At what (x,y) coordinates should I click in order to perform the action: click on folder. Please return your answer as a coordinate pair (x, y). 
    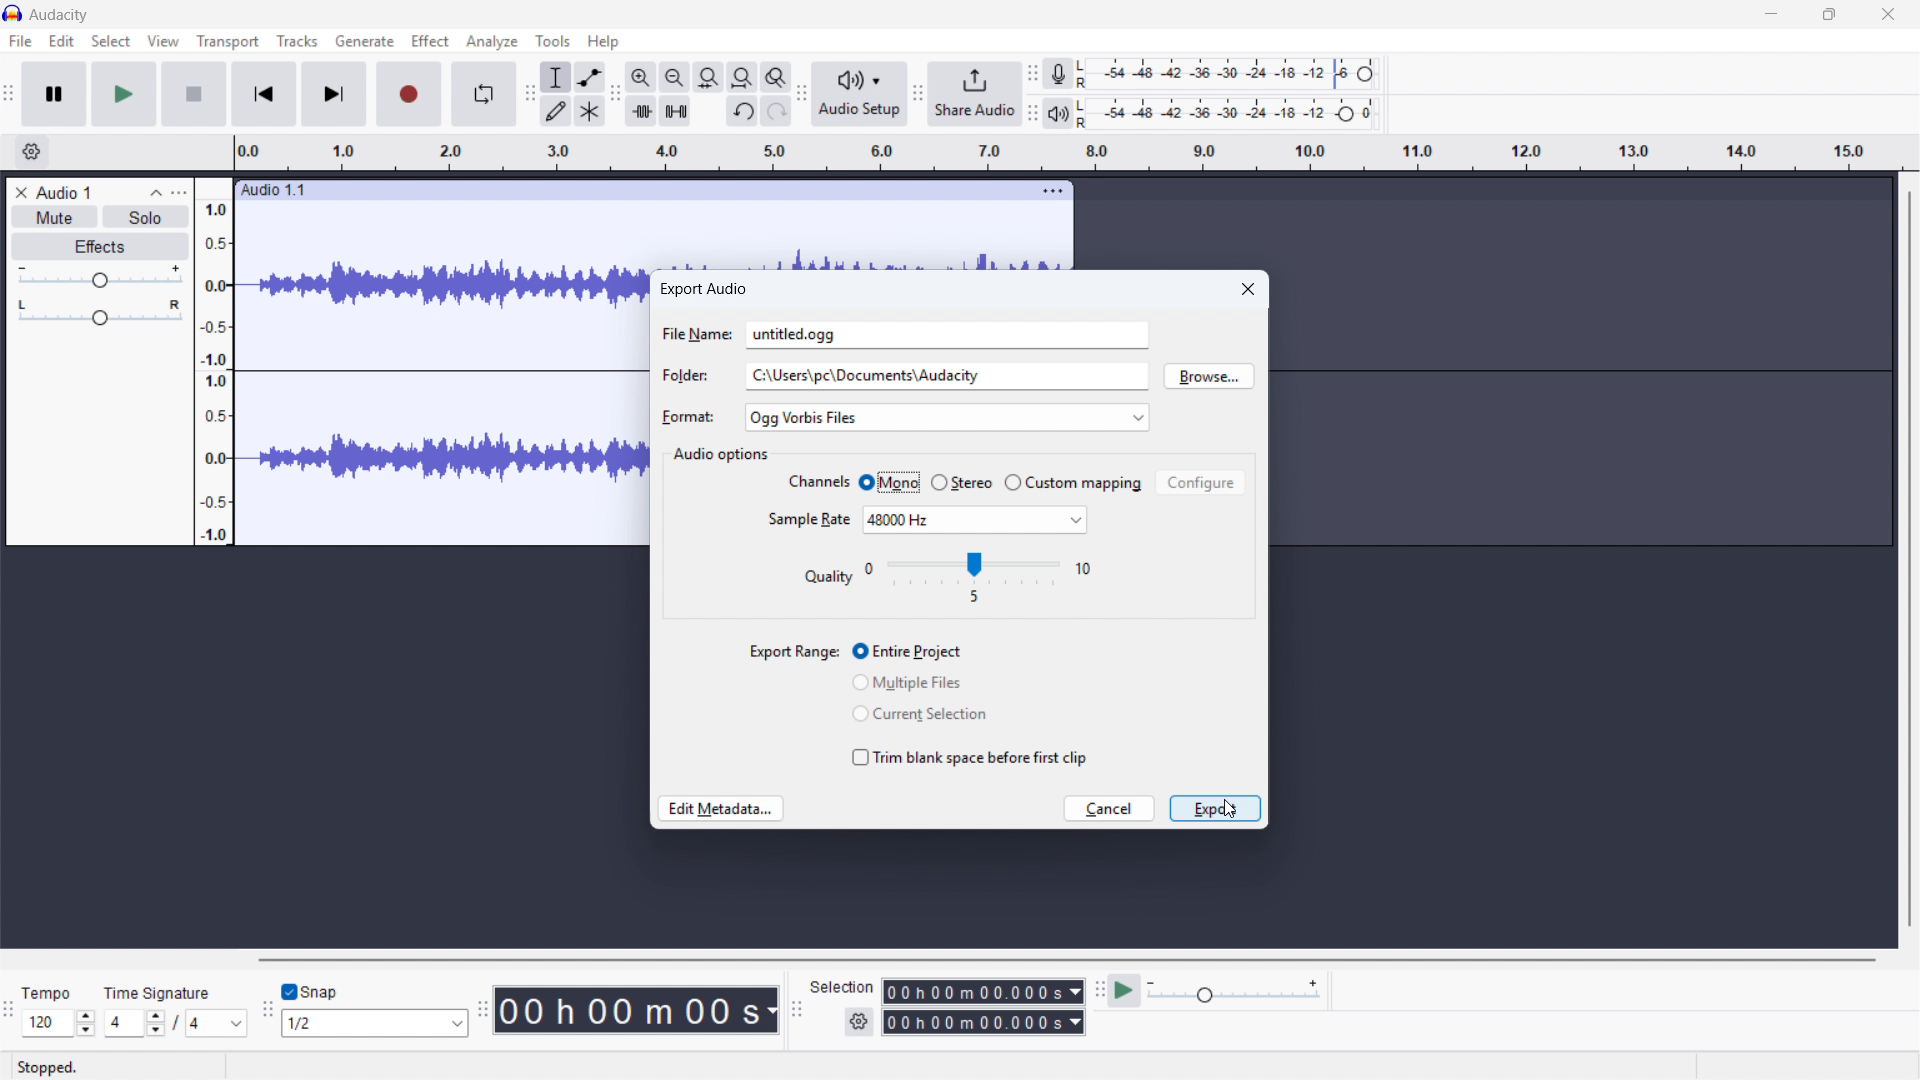
    Looking at the image, I should click on (685, 378).